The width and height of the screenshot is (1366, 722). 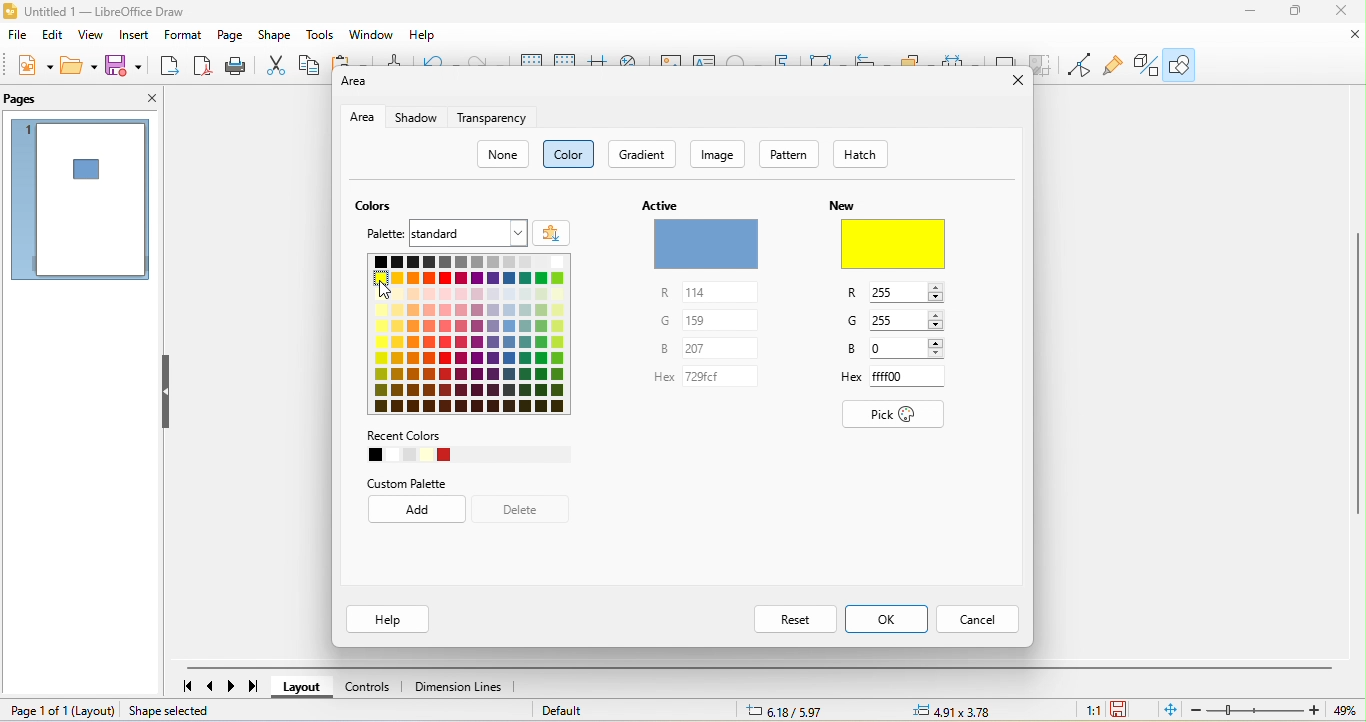 What do you see at coordinates (127, 65) in the screenshot?
I see `save` at bounding box center [127, 65].